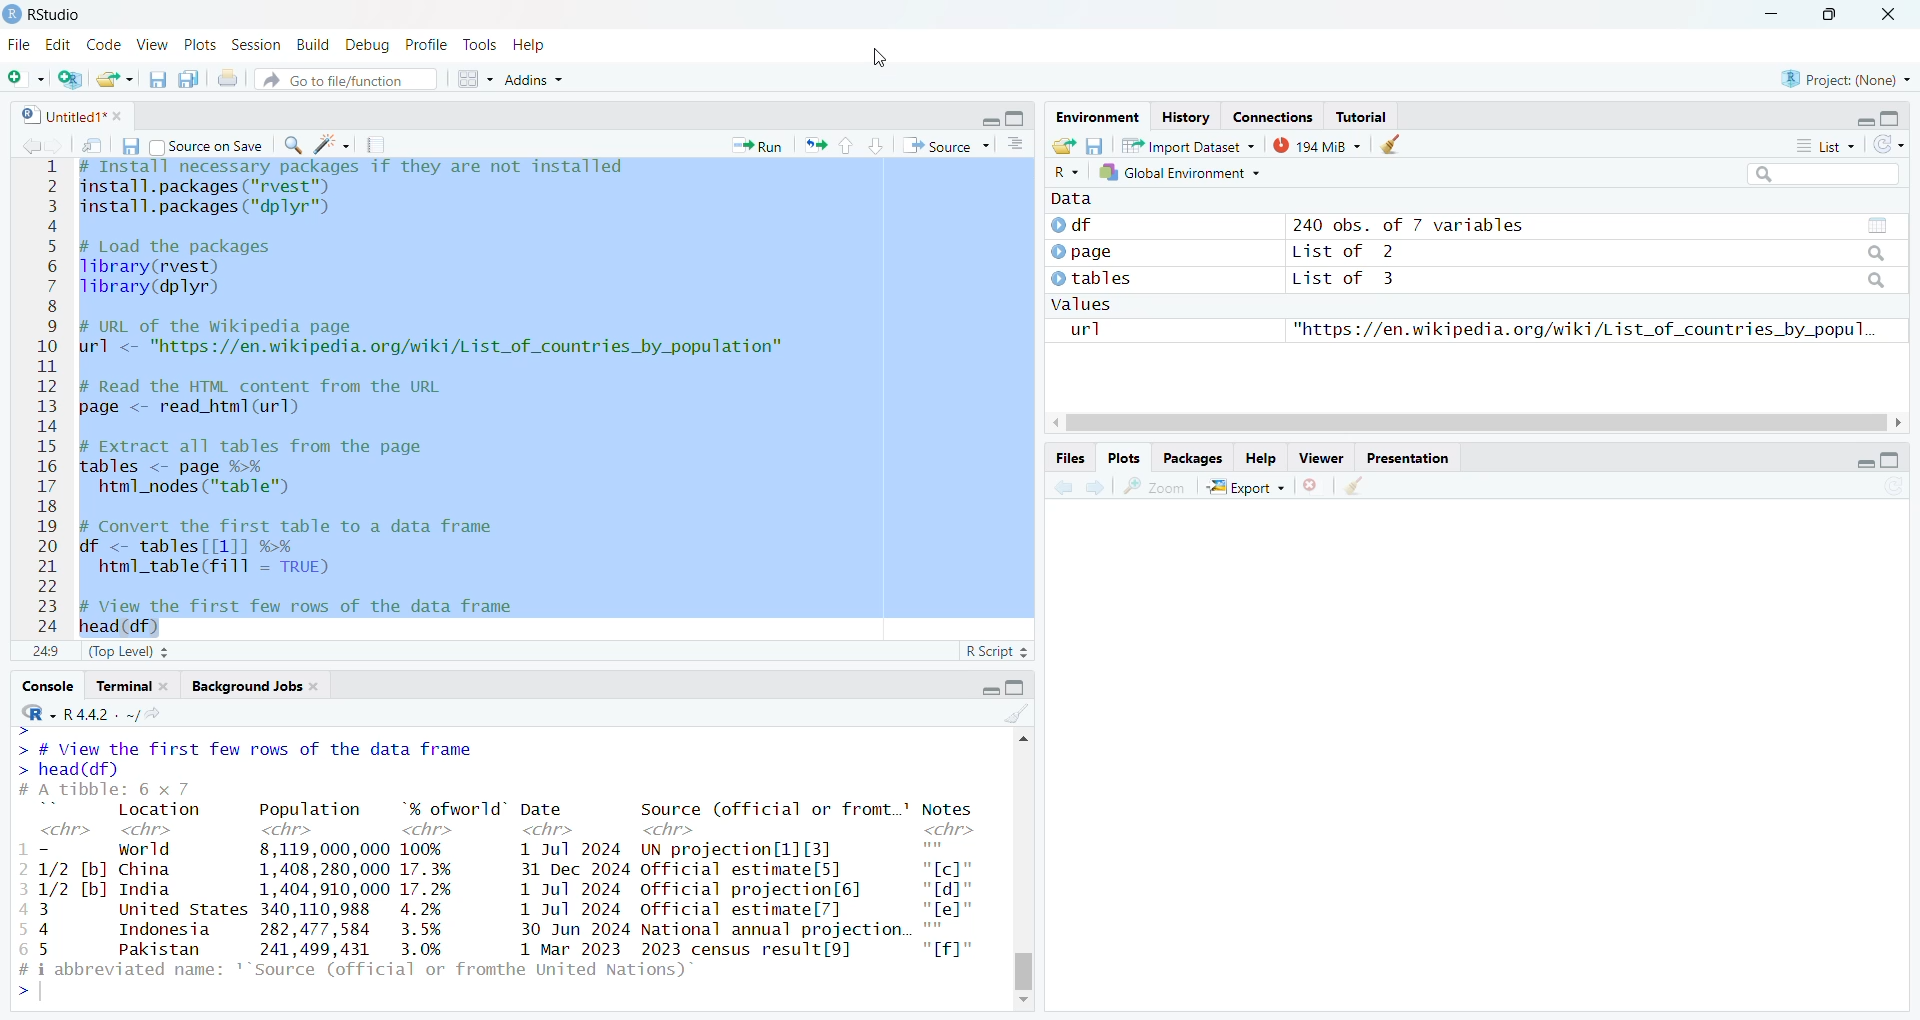  What do you see at coordinates (1192, 458) in the screenshot?
I see `Packages` at bounding box center [1192, 458].